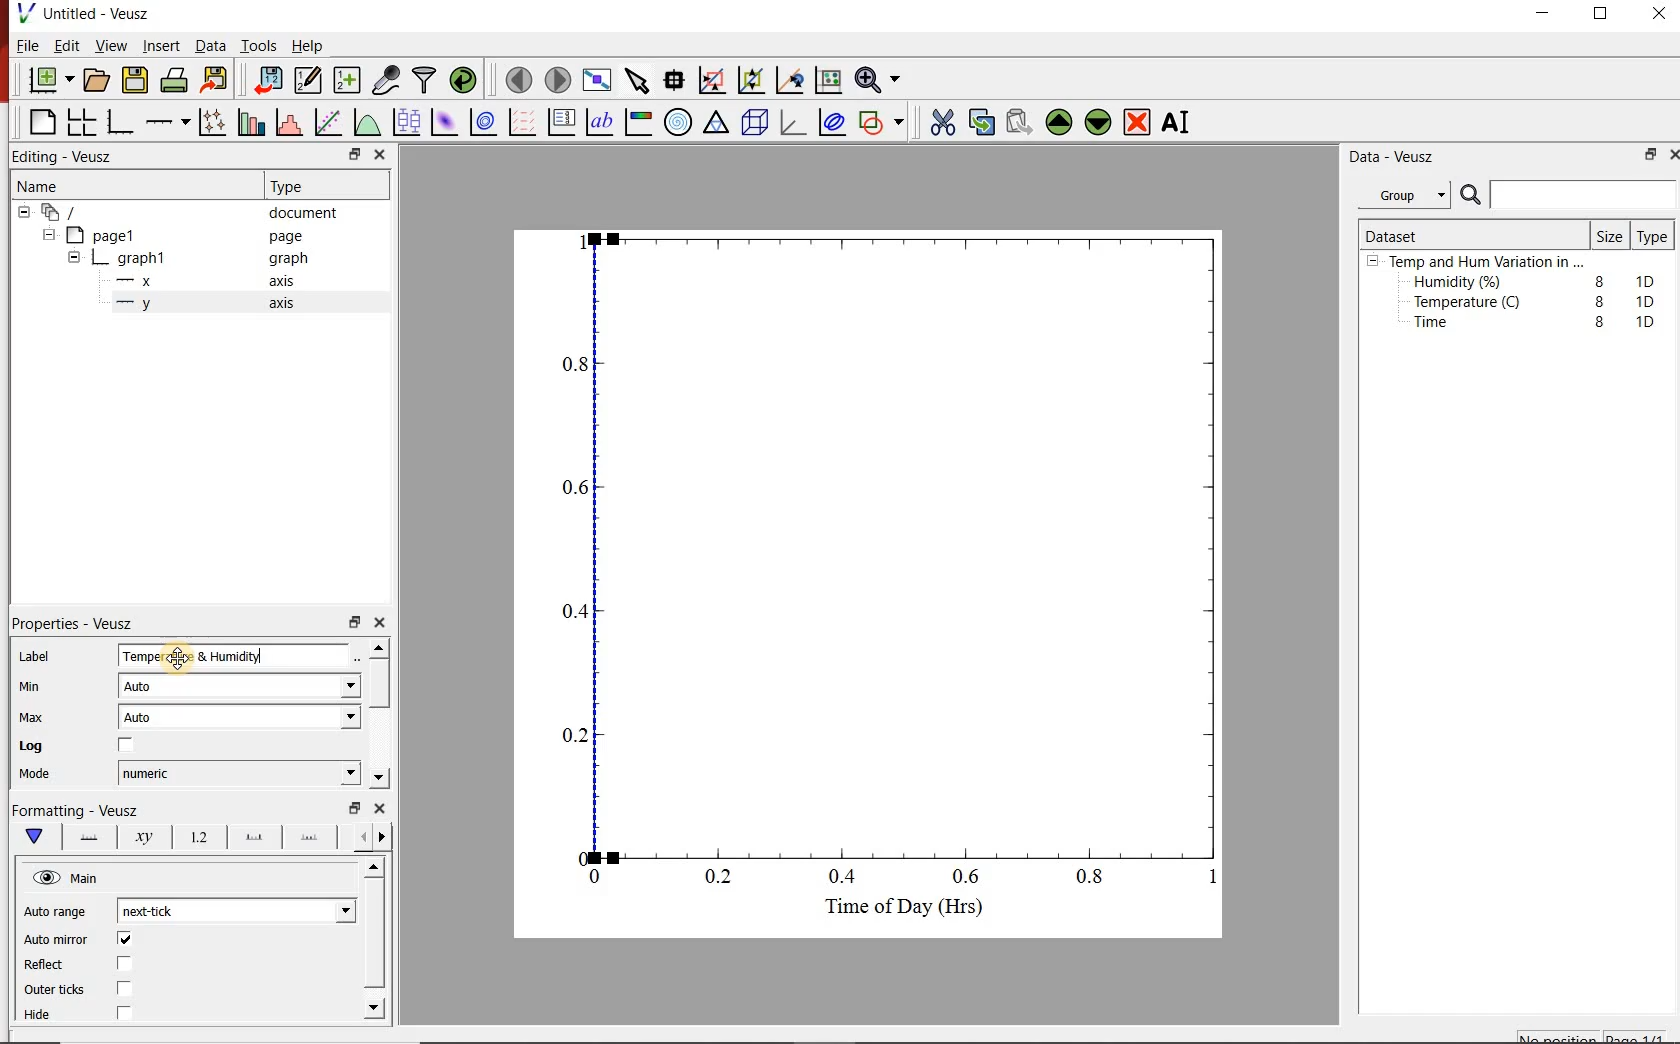 Image resolution: width=1680 pixels, height=1044 pixels. What do you see at coordinates (191, 655) in the screenshot?
I see `Cursor` at bounding box center [191, 655].